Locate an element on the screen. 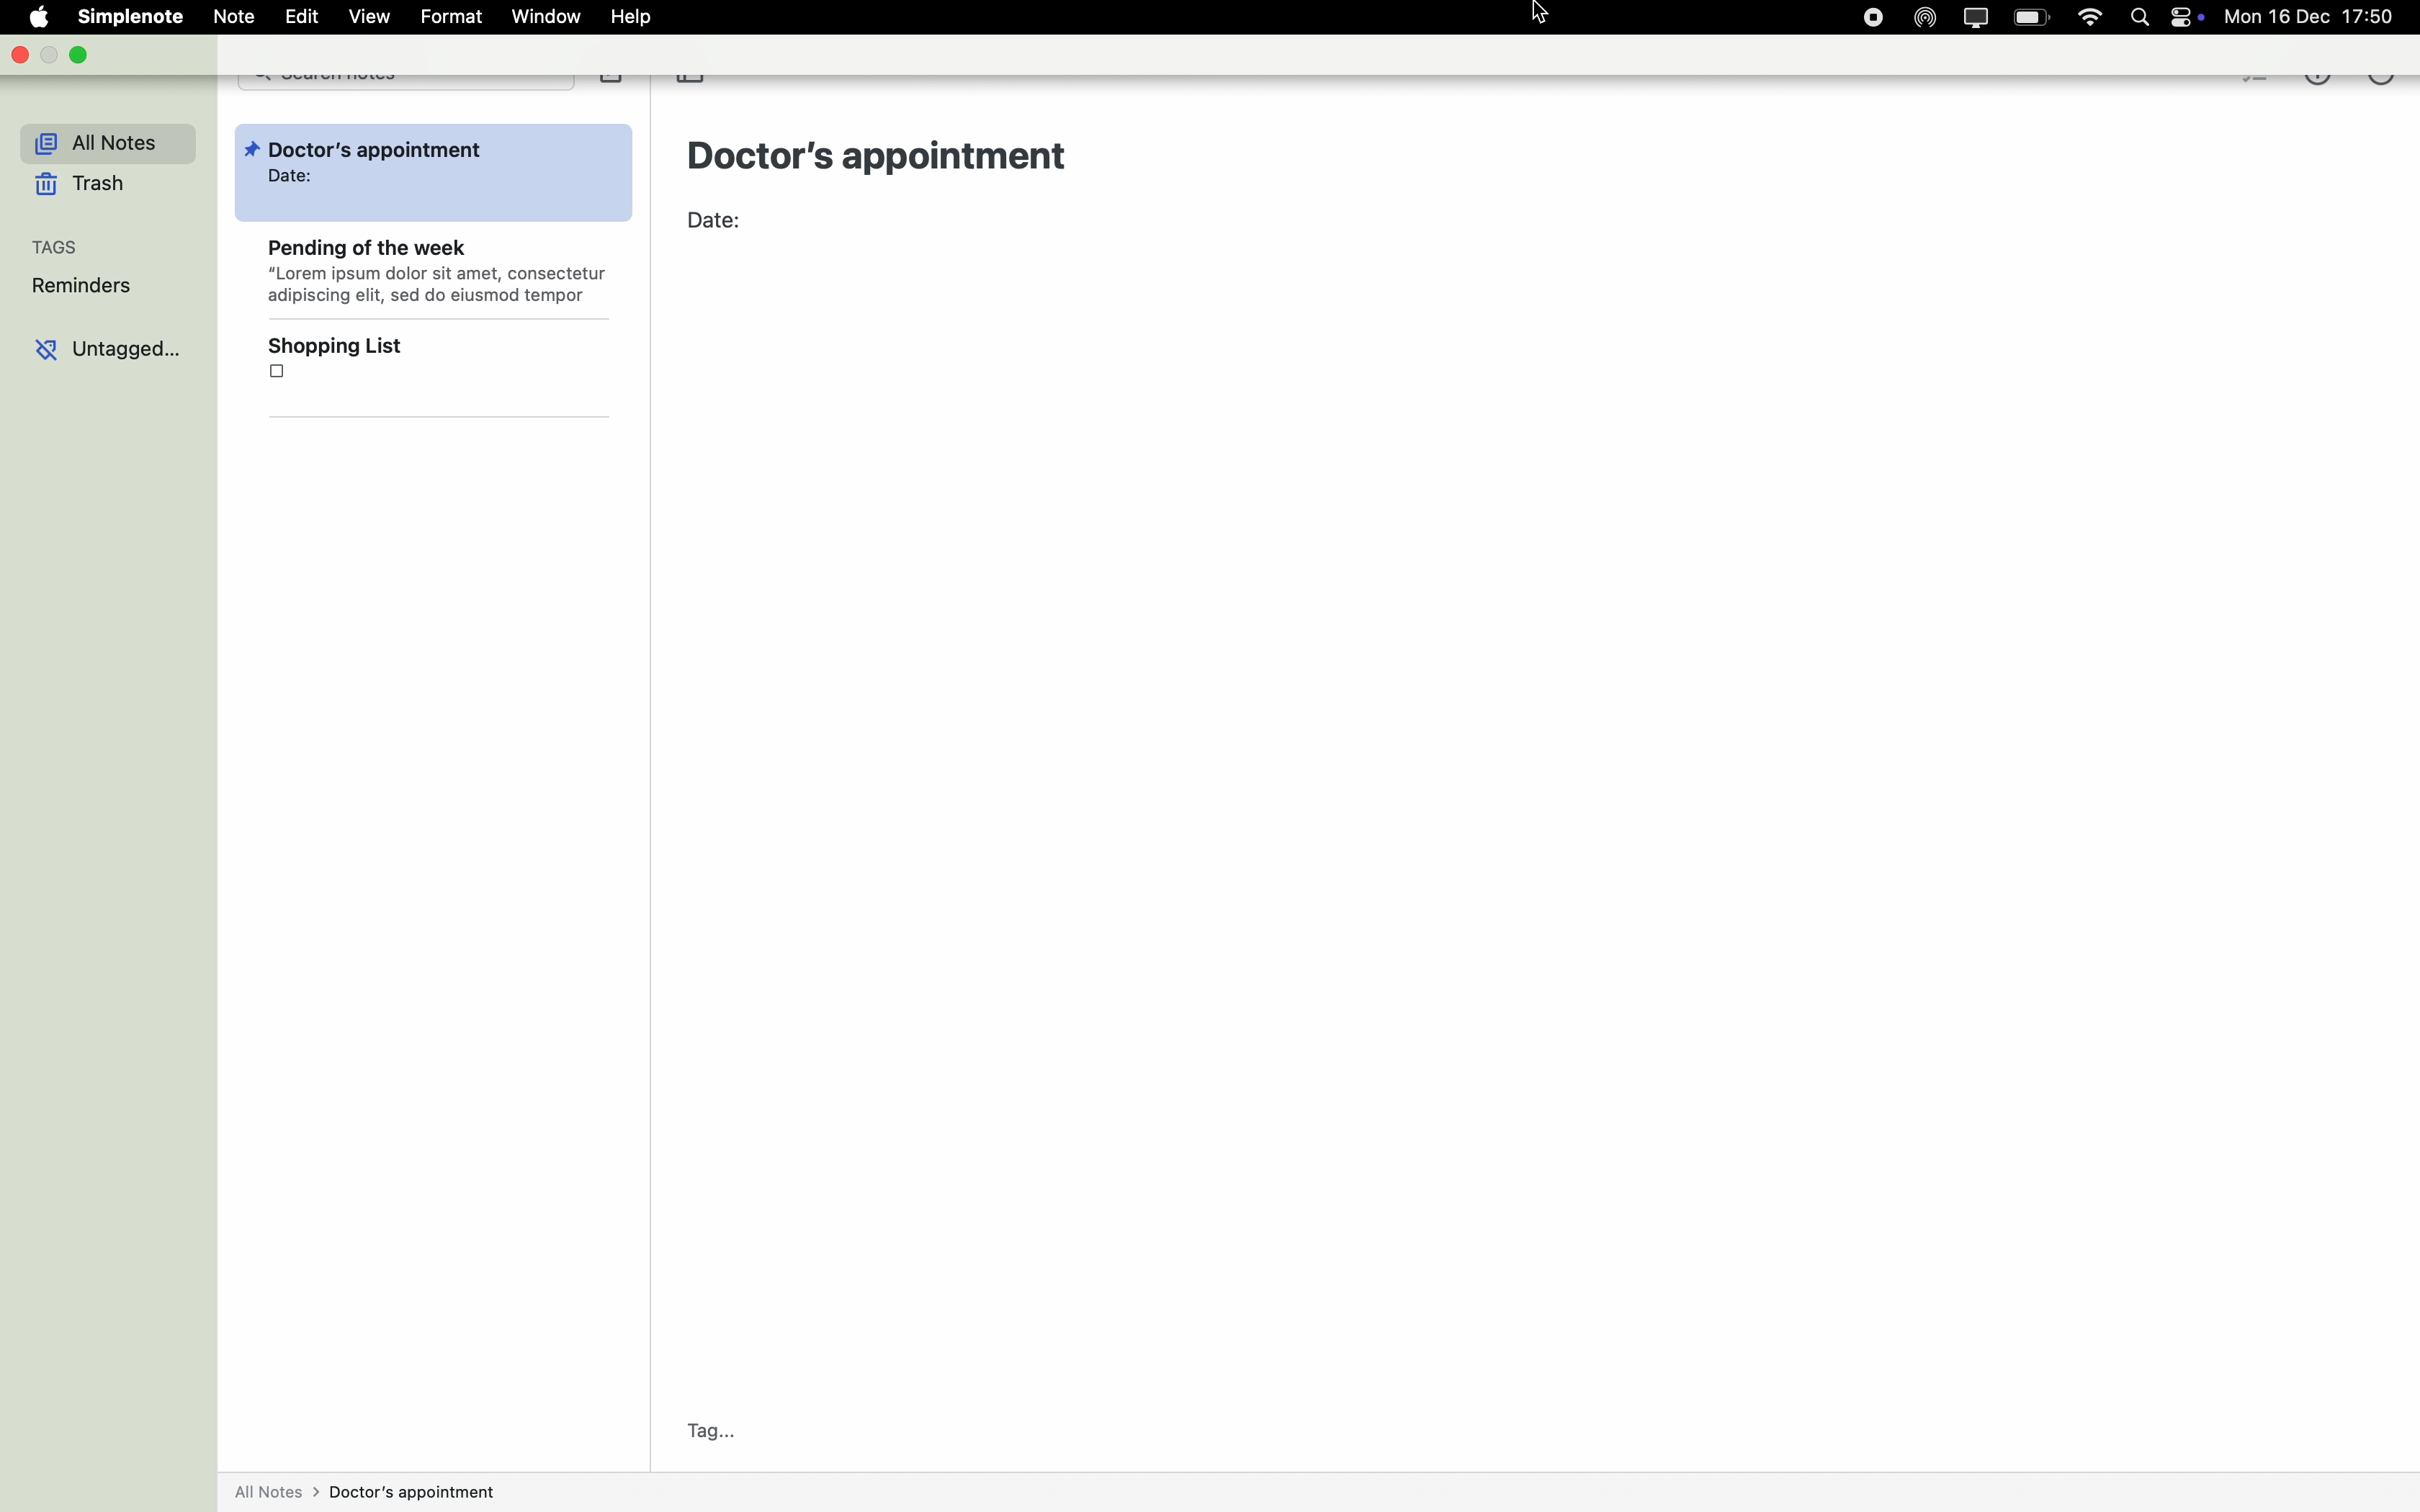 This screenshot has height=1512, width=2420. maximize is located at coordinates (77, 54).